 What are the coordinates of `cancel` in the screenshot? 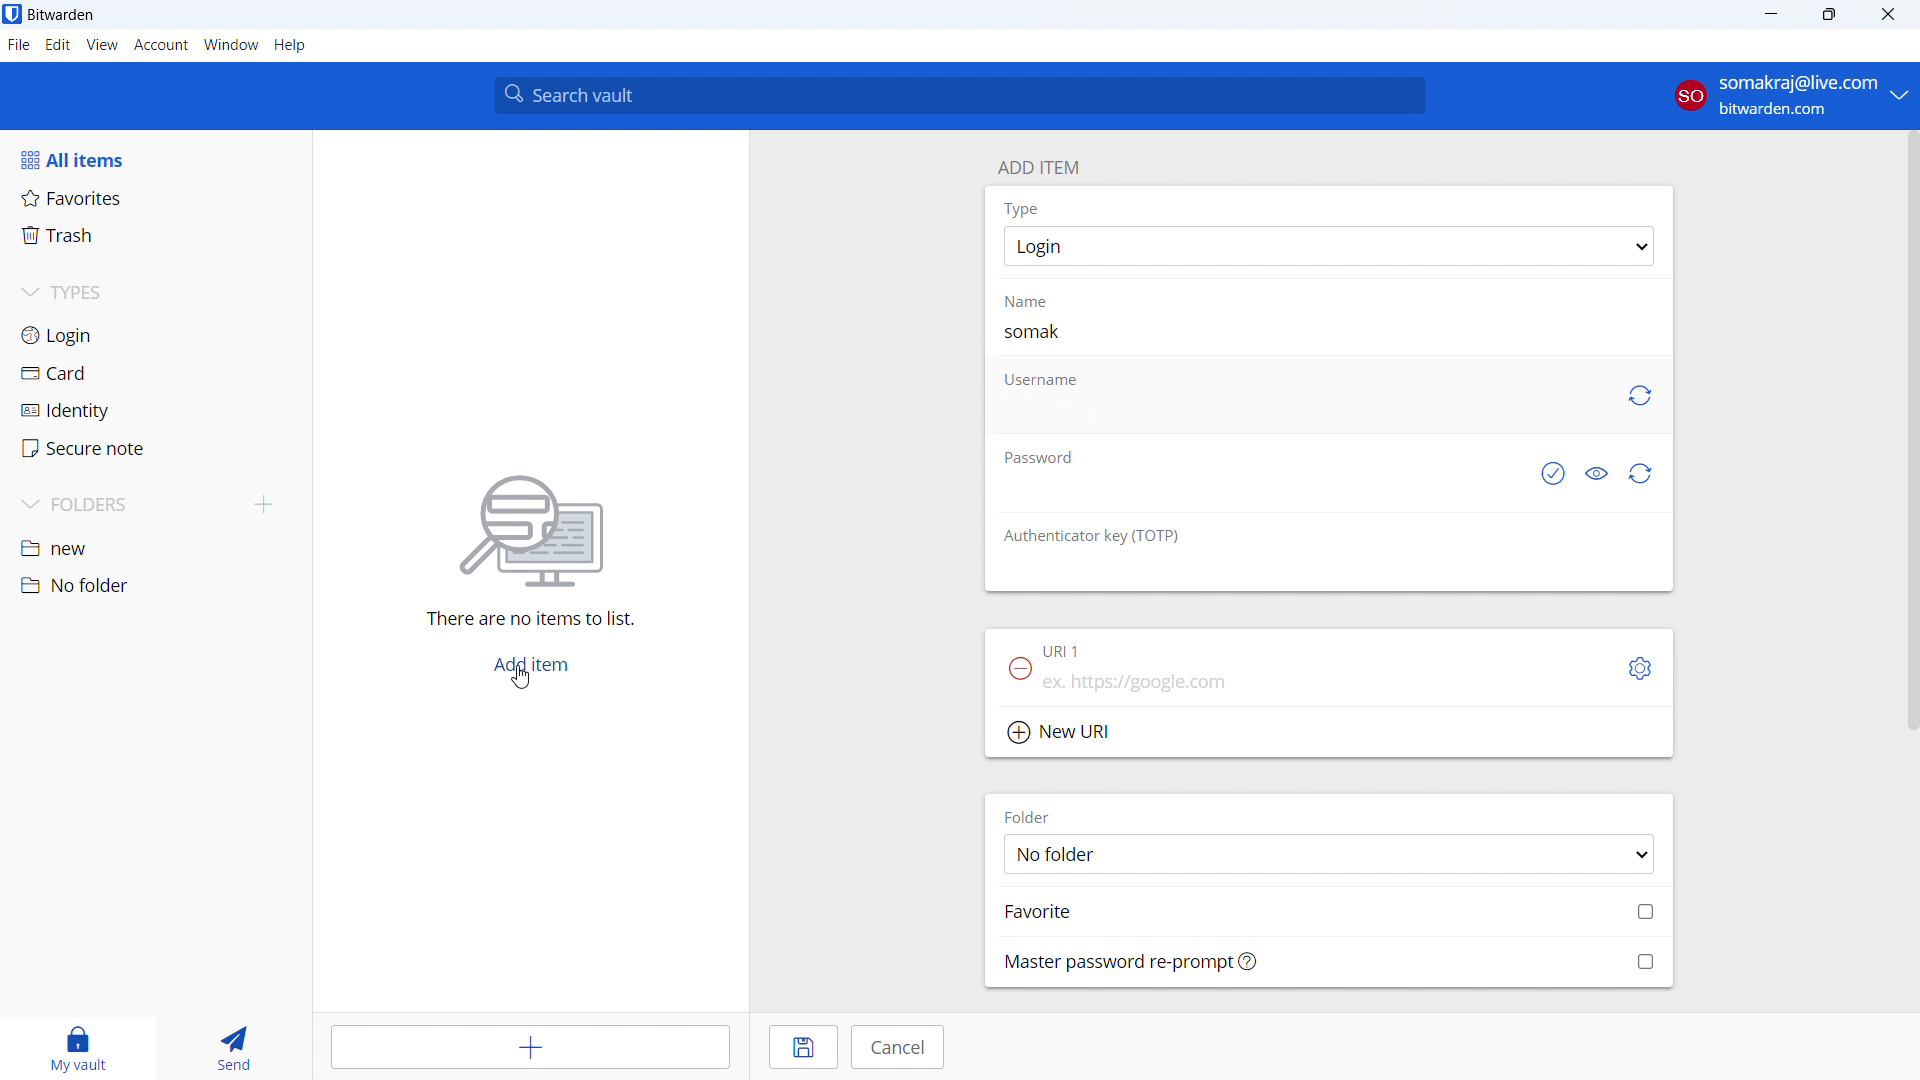 It's located at (897, 1047).